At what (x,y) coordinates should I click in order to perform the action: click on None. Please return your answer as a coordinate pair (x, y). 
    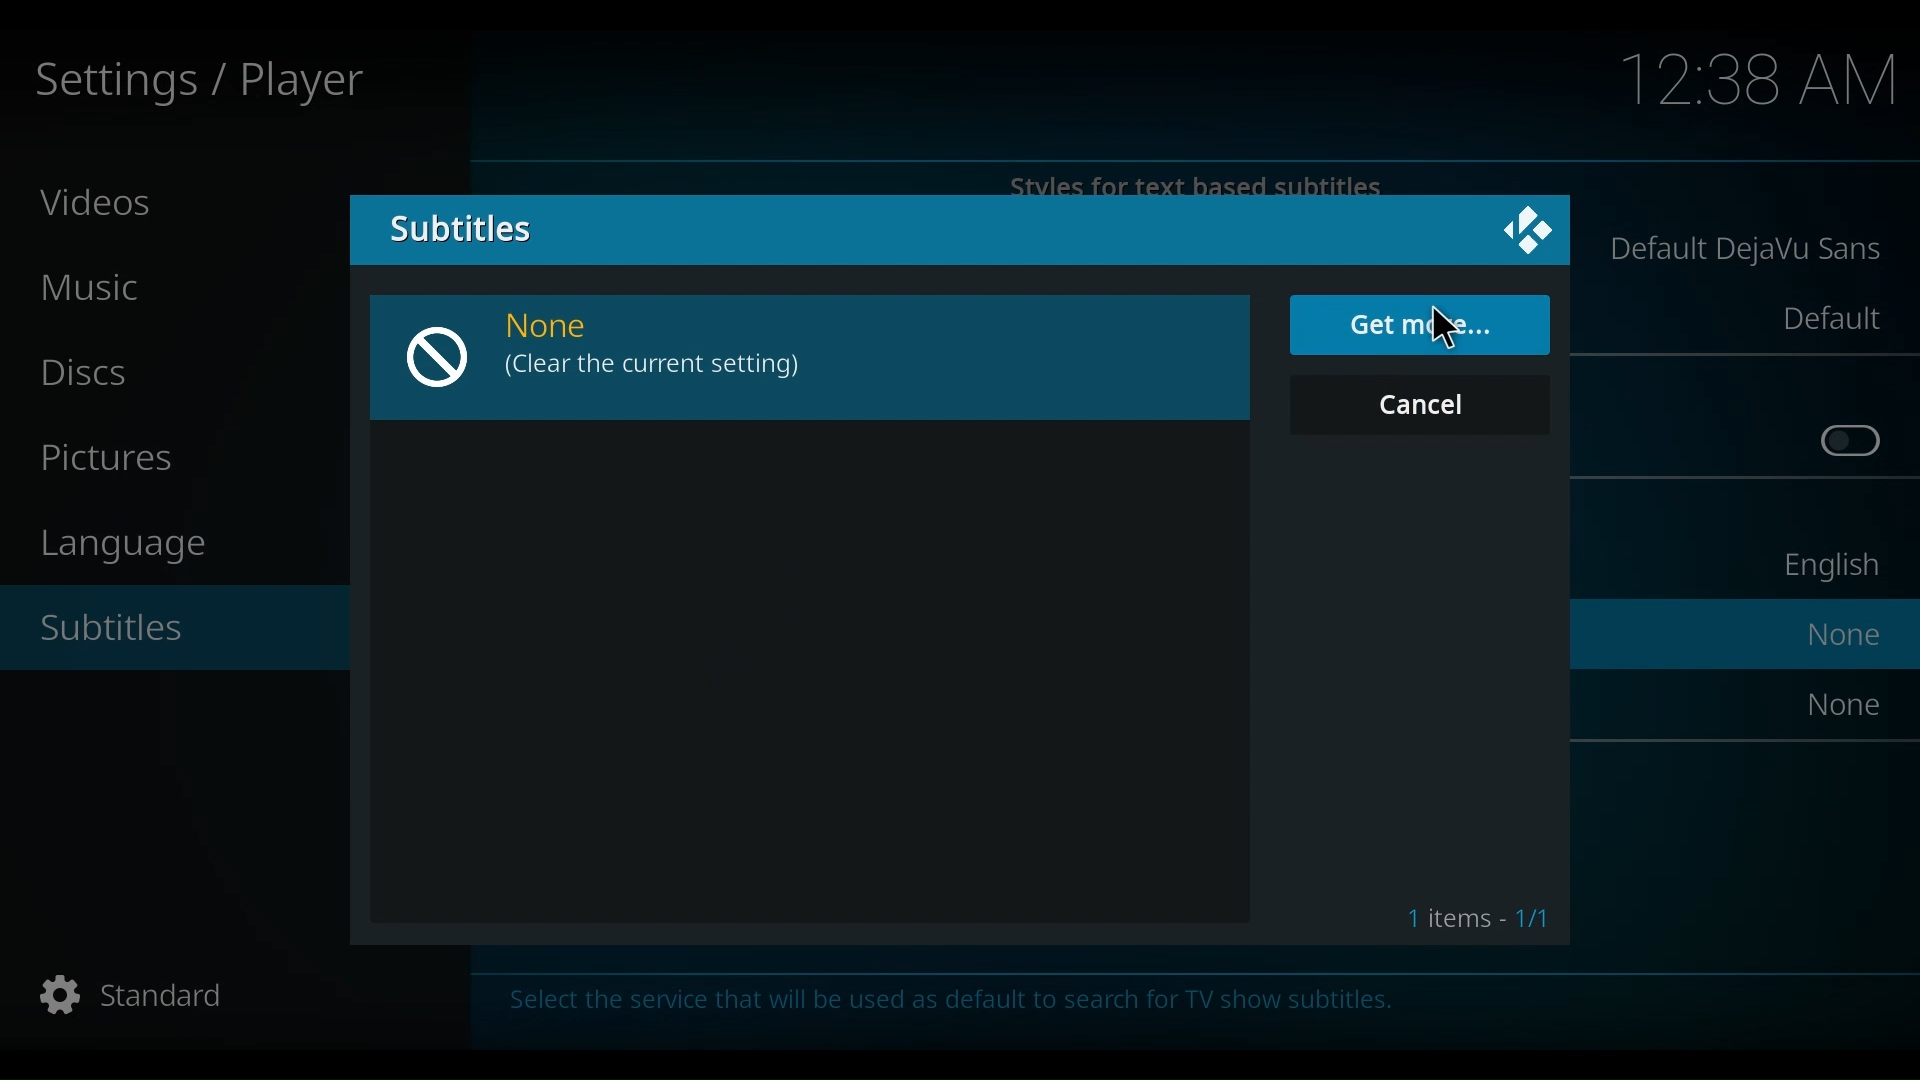
    Looking at the image, I should click on (1846, 703).